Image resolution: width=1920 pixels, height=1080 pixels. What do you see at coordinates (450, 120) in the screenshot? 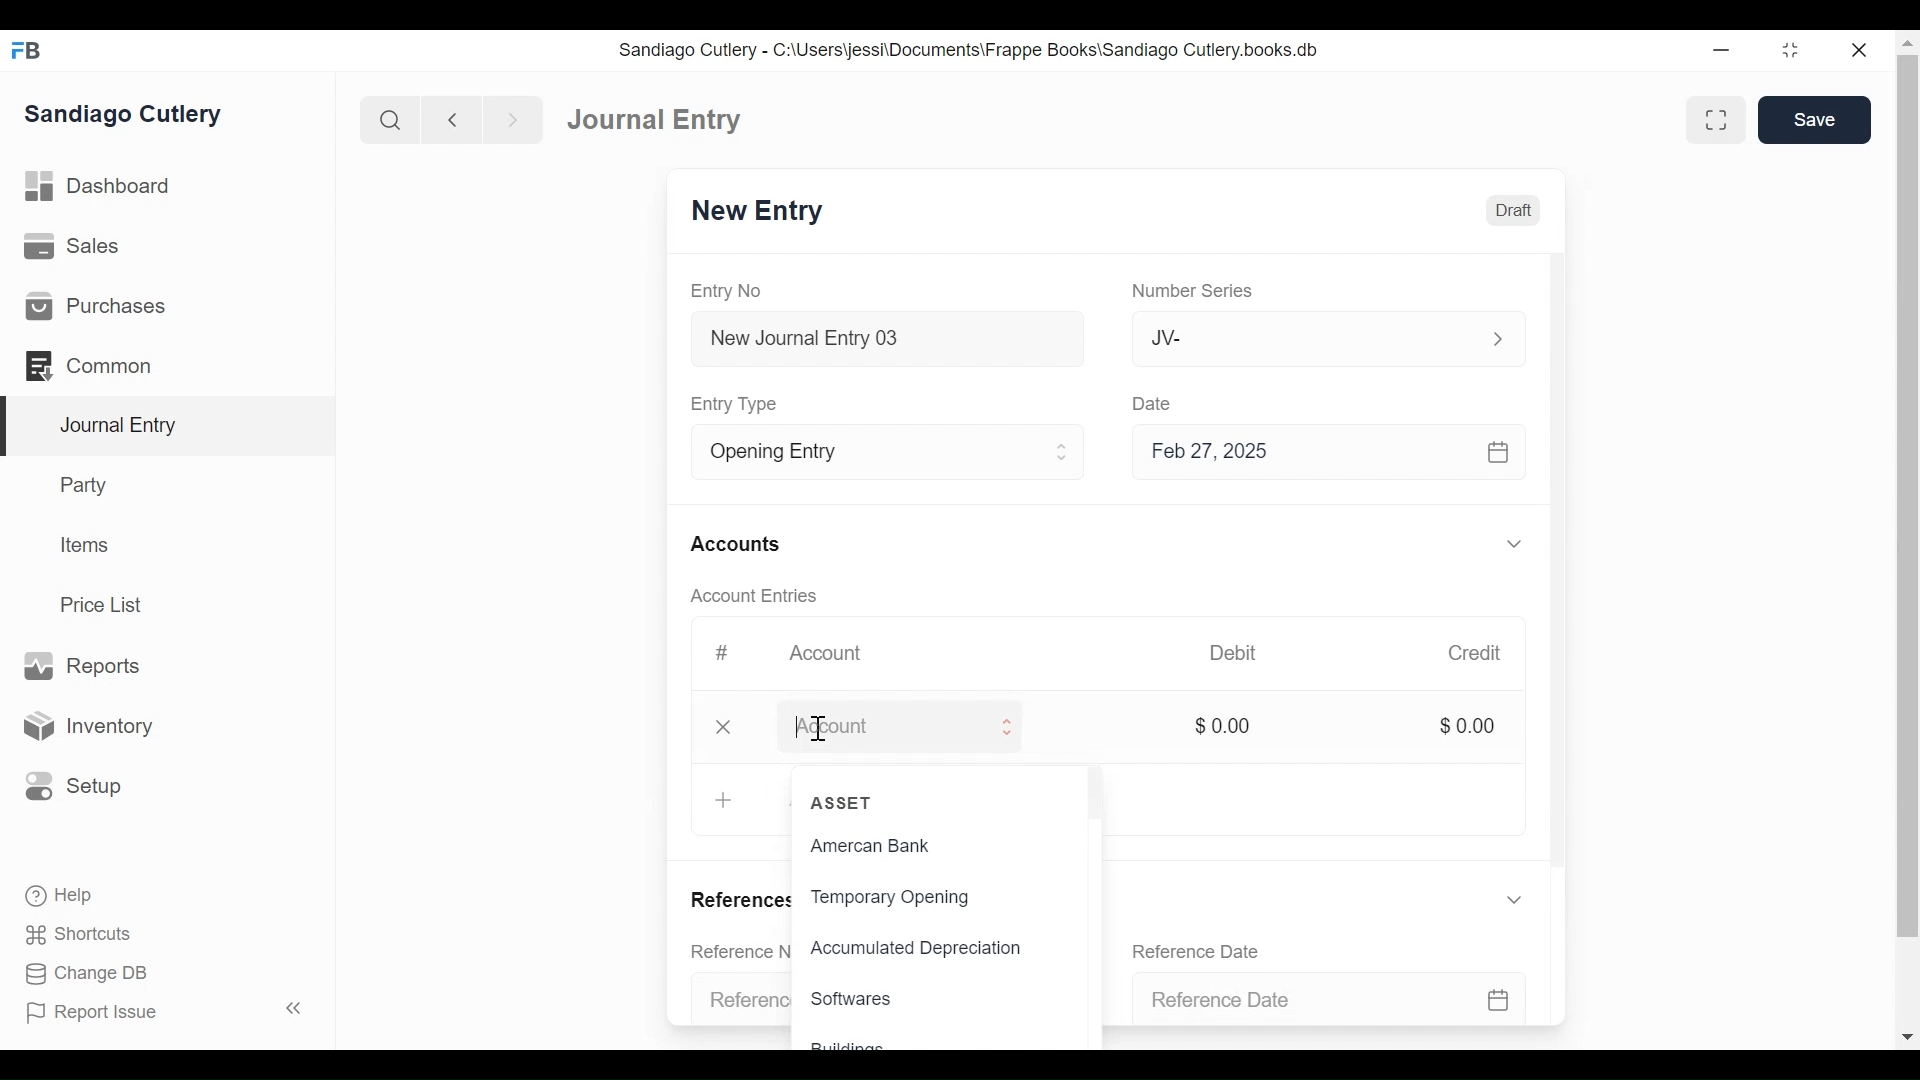
I see `Navigate back` at bounding box center [450, 120].